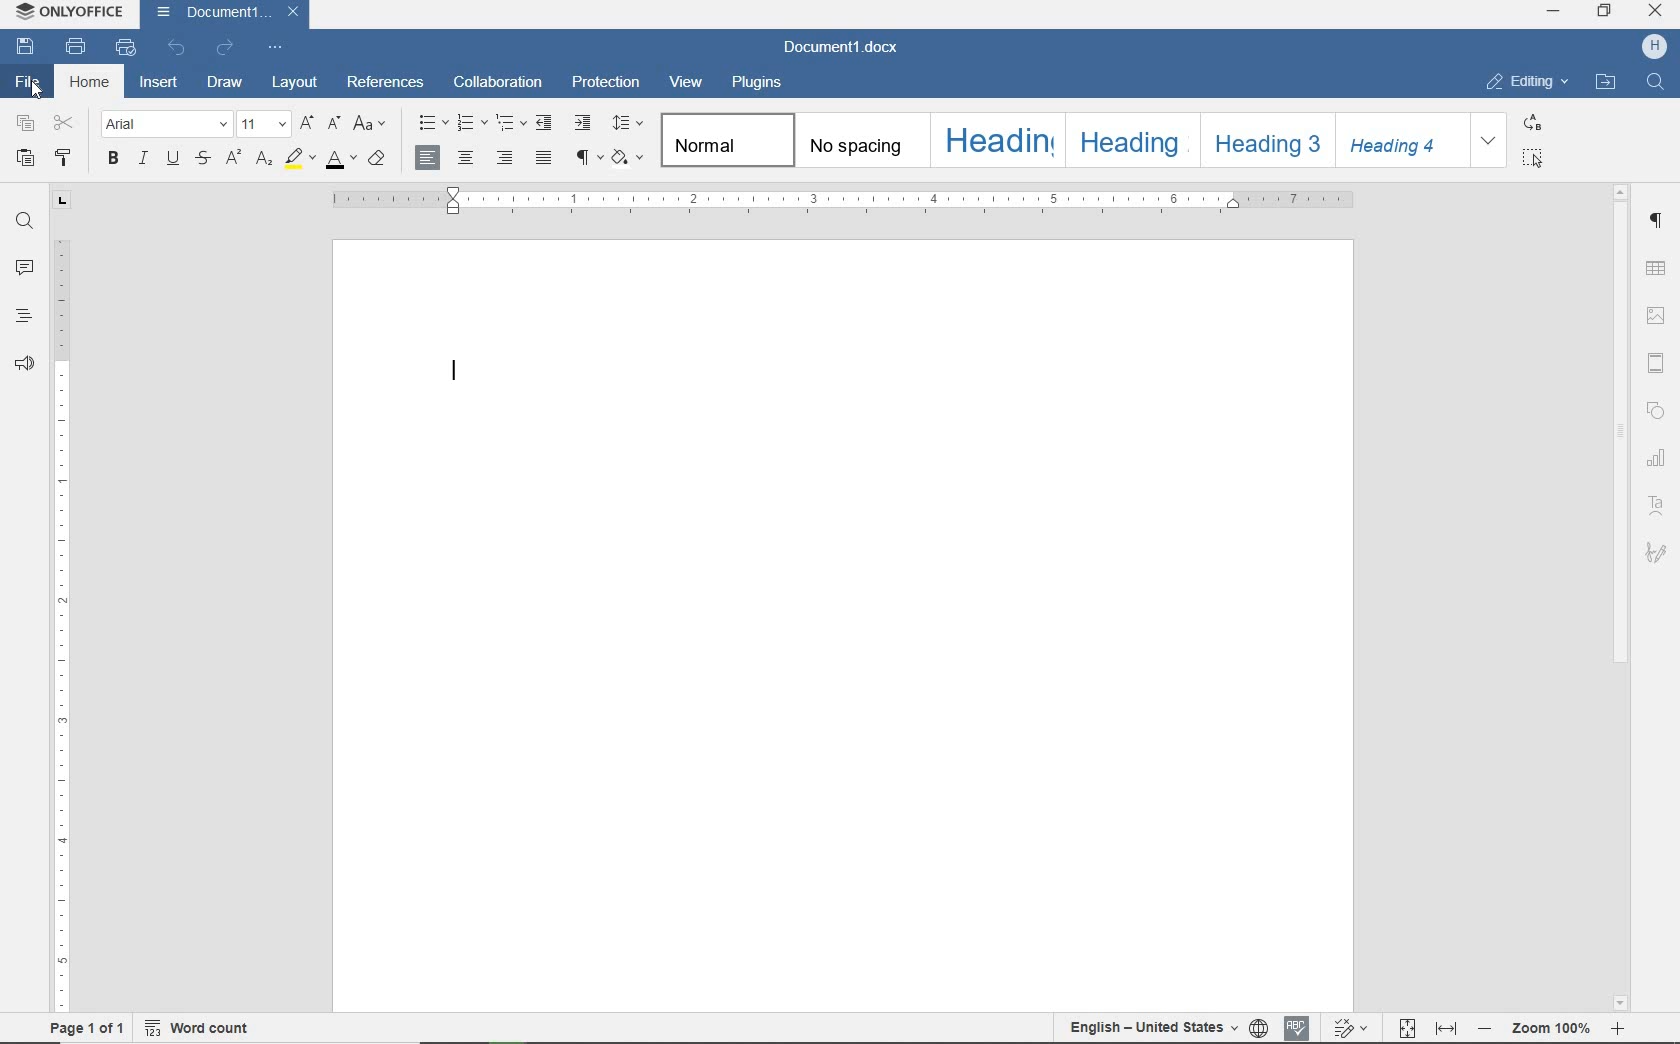 The width and height of the screenshot is (1680, 1044). I want to click on track changes, so click(1354, 1026).